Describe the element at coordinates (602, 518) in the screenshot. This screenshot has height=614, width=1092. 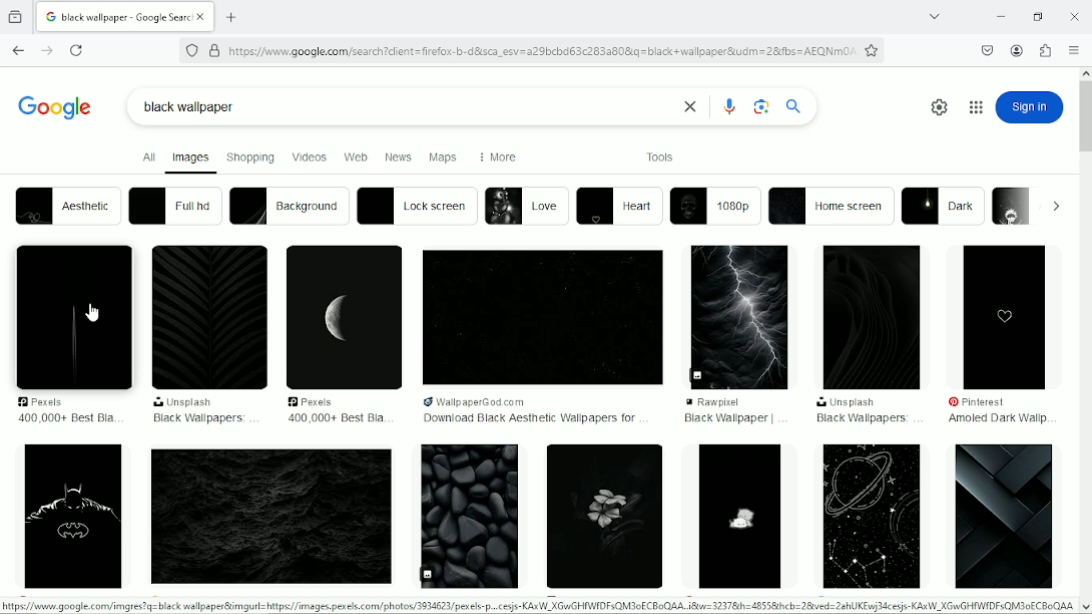
I see `black wallpaper image` at that location.